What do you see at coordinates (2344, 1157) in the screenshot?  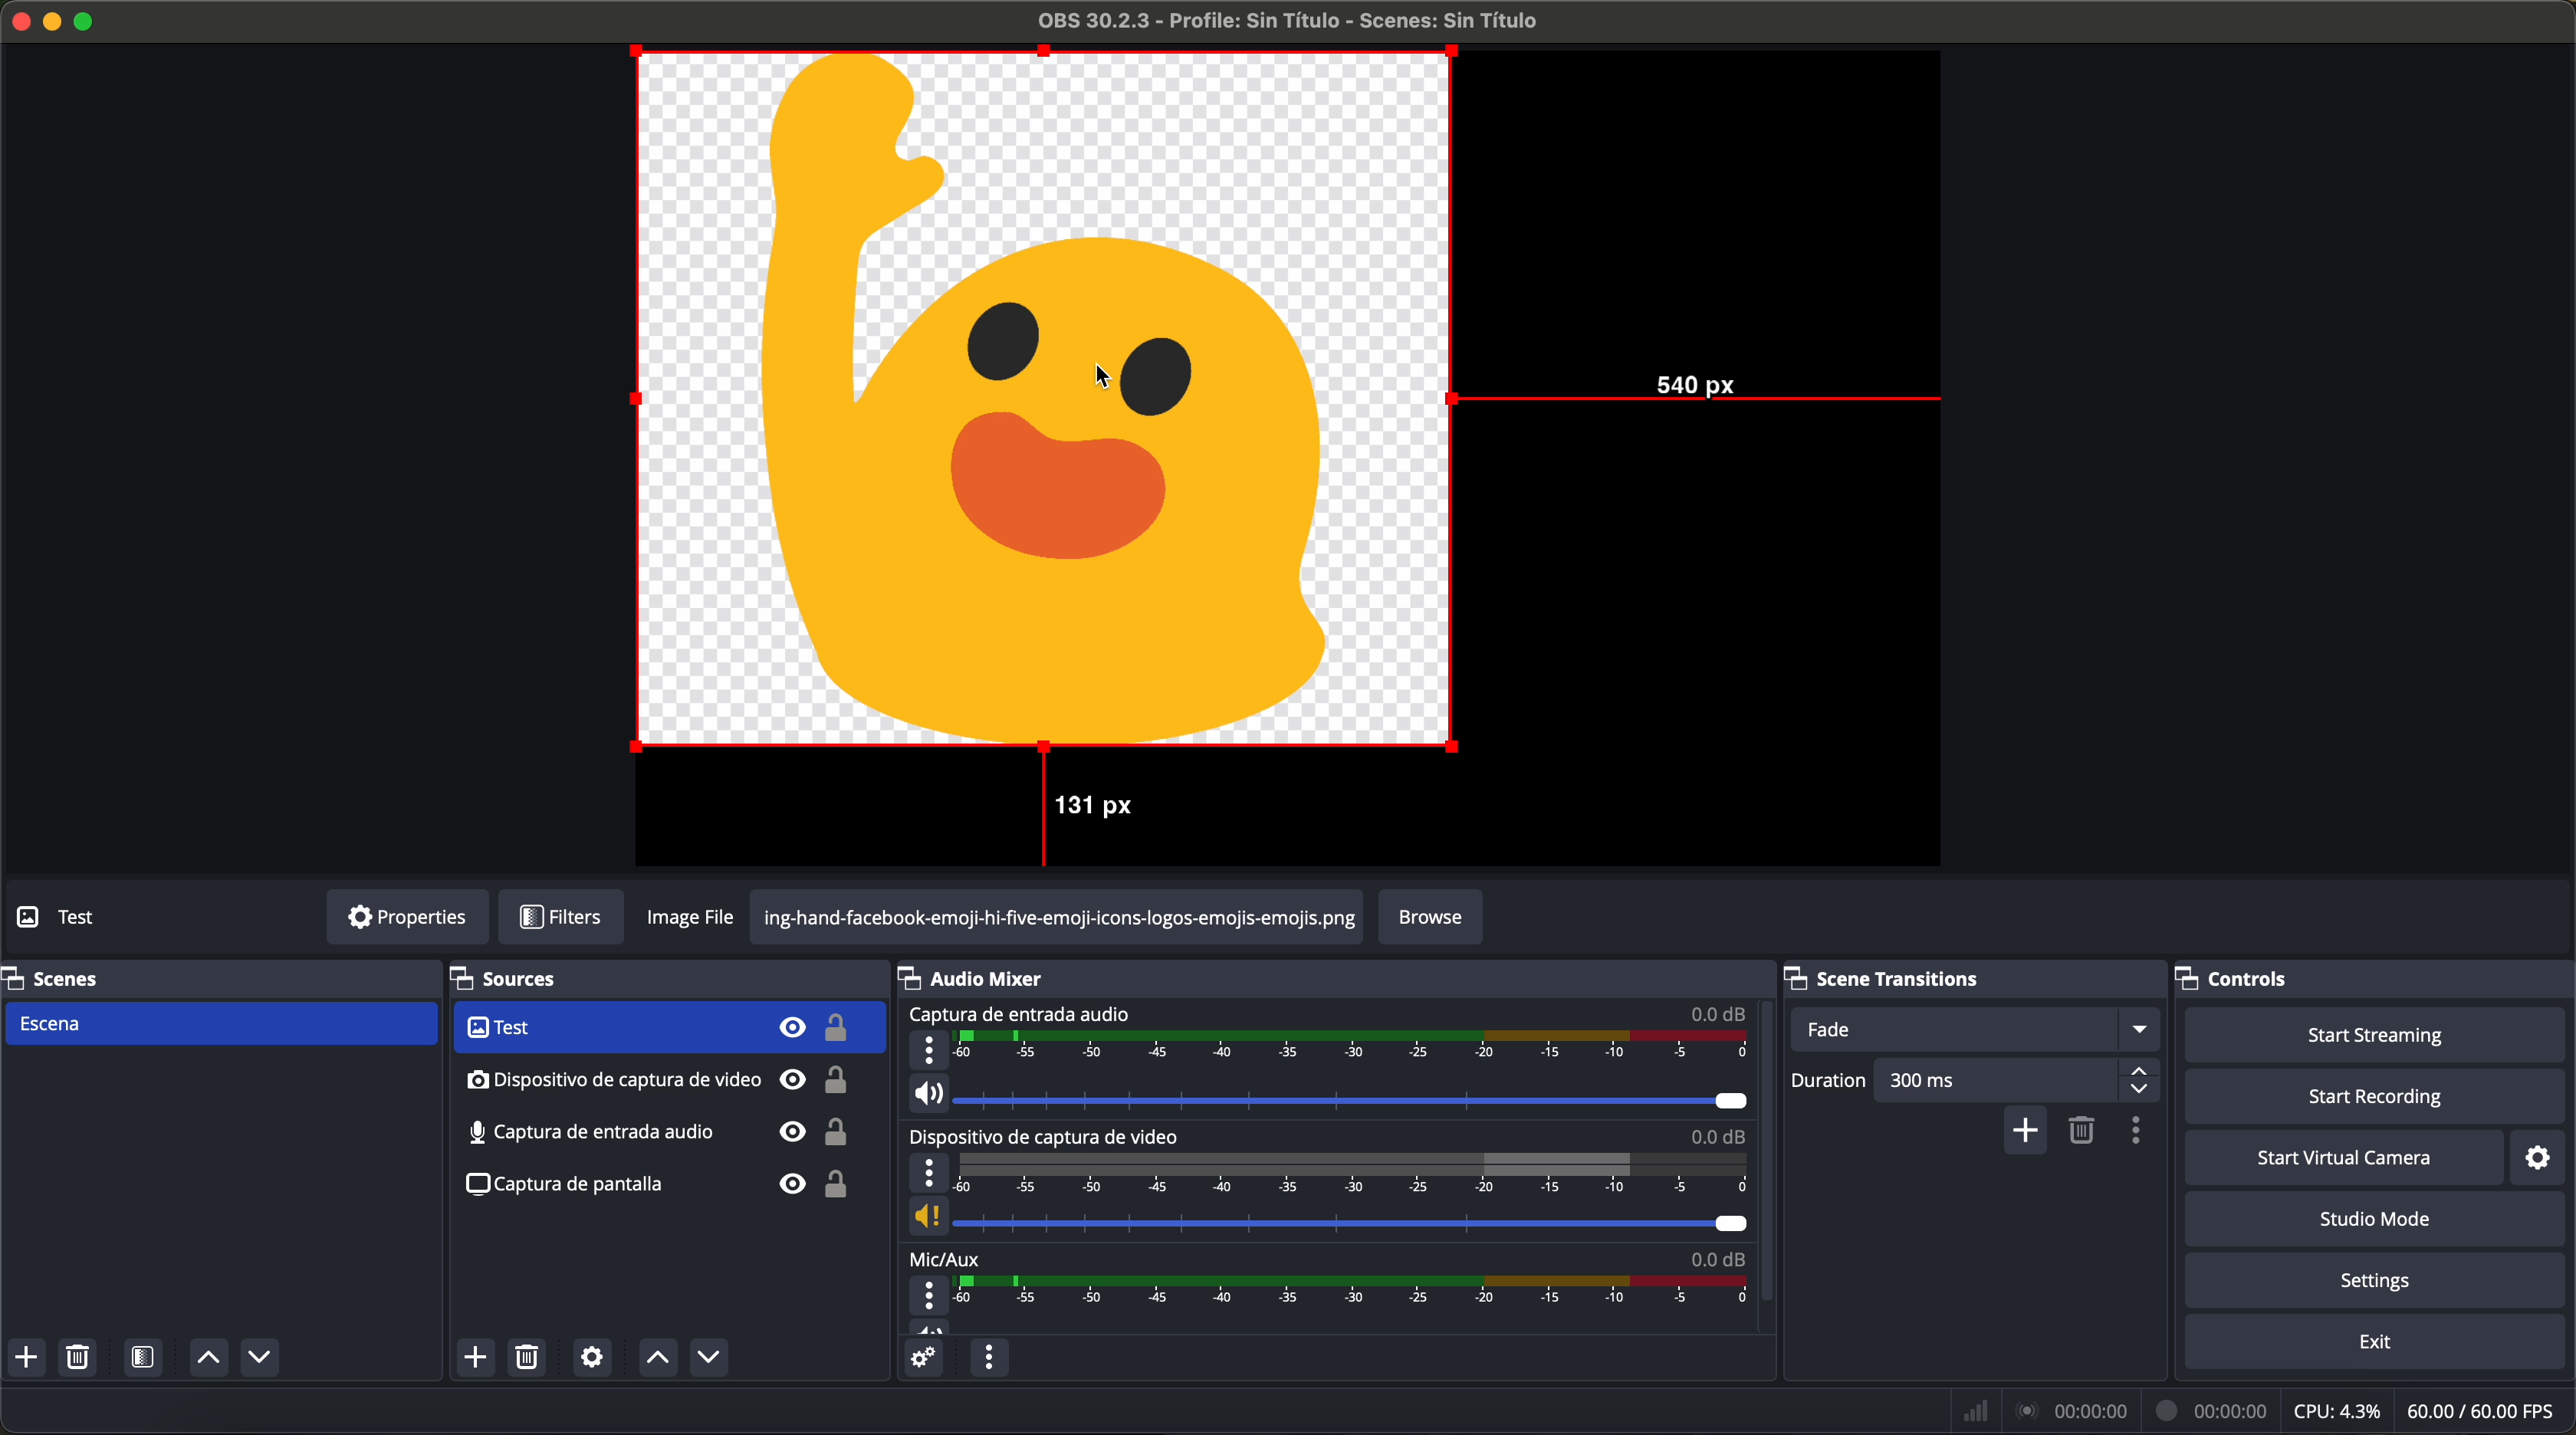 I see `start virtual camera` at bounding box center [2344, 1157].